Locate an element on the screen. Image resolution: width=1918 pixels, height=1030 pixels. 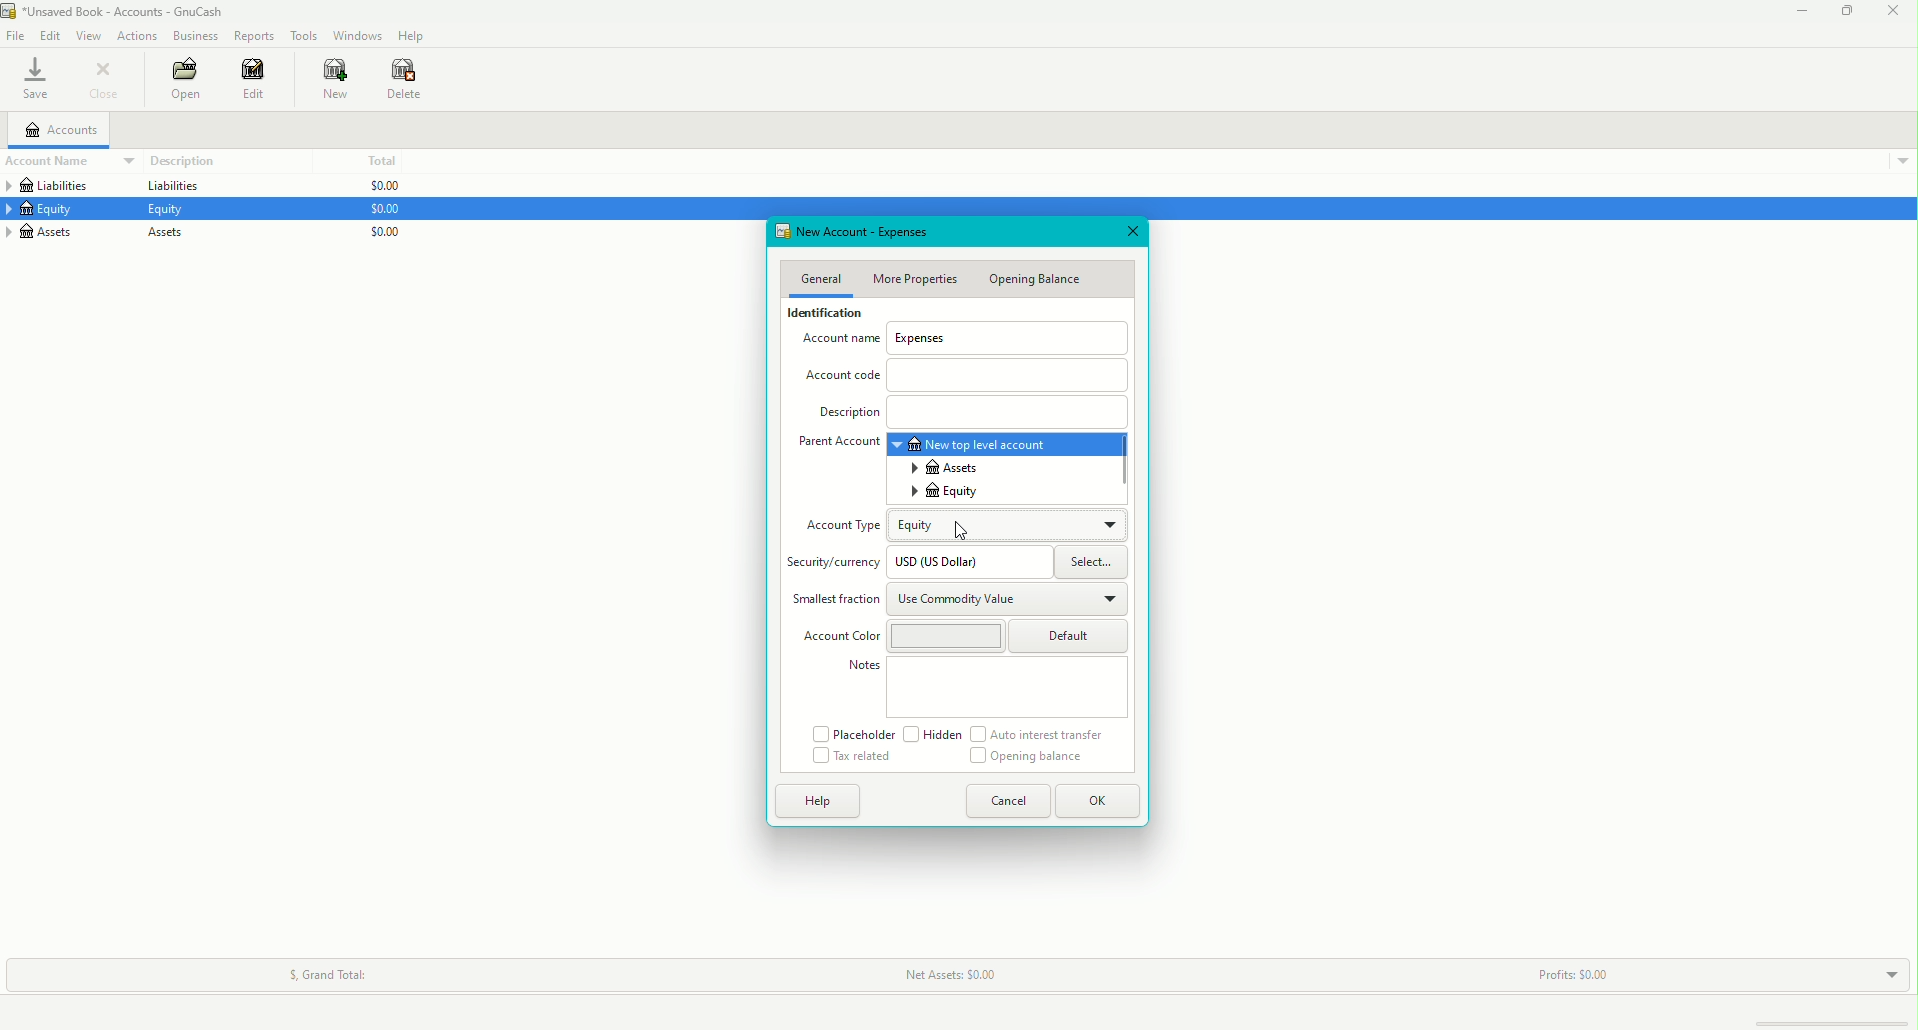
Save is located at coordinates (34, 80).